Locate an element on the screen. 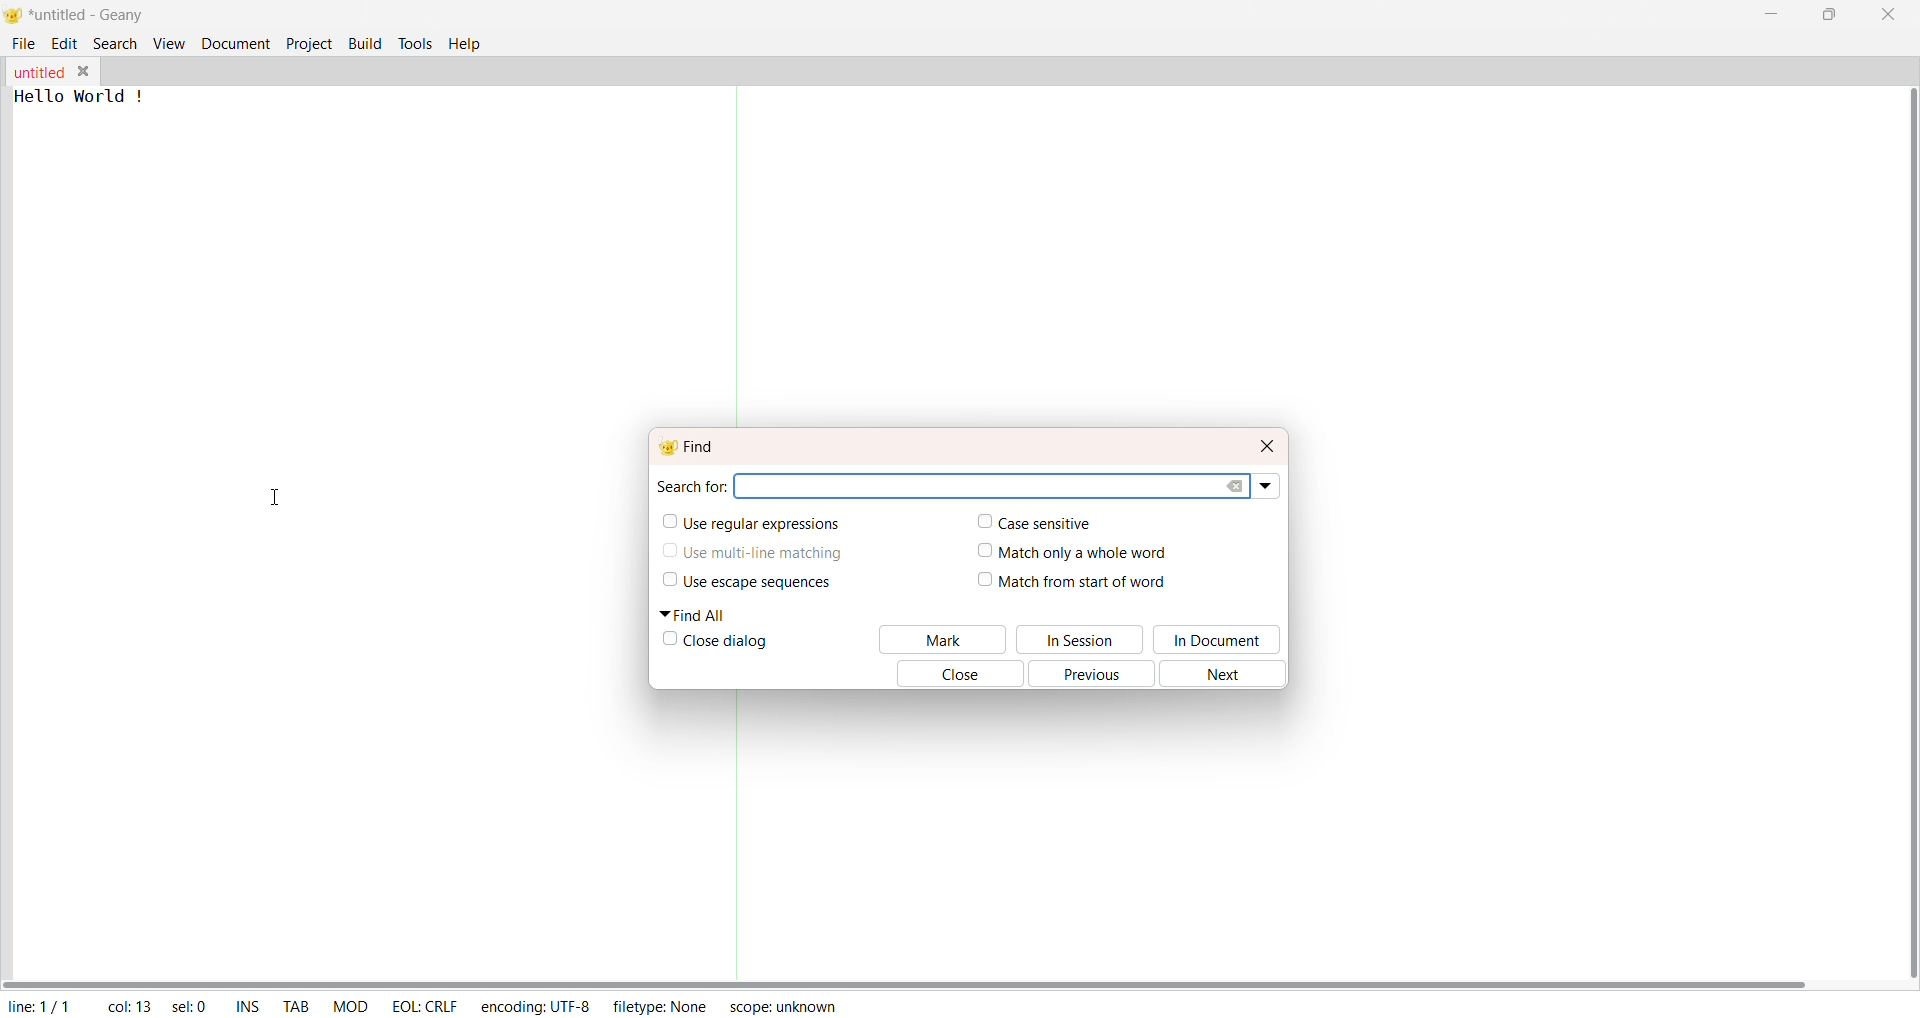 The image size is (1920, 1018). Match from start of word is located at coordinates (1090, 582).